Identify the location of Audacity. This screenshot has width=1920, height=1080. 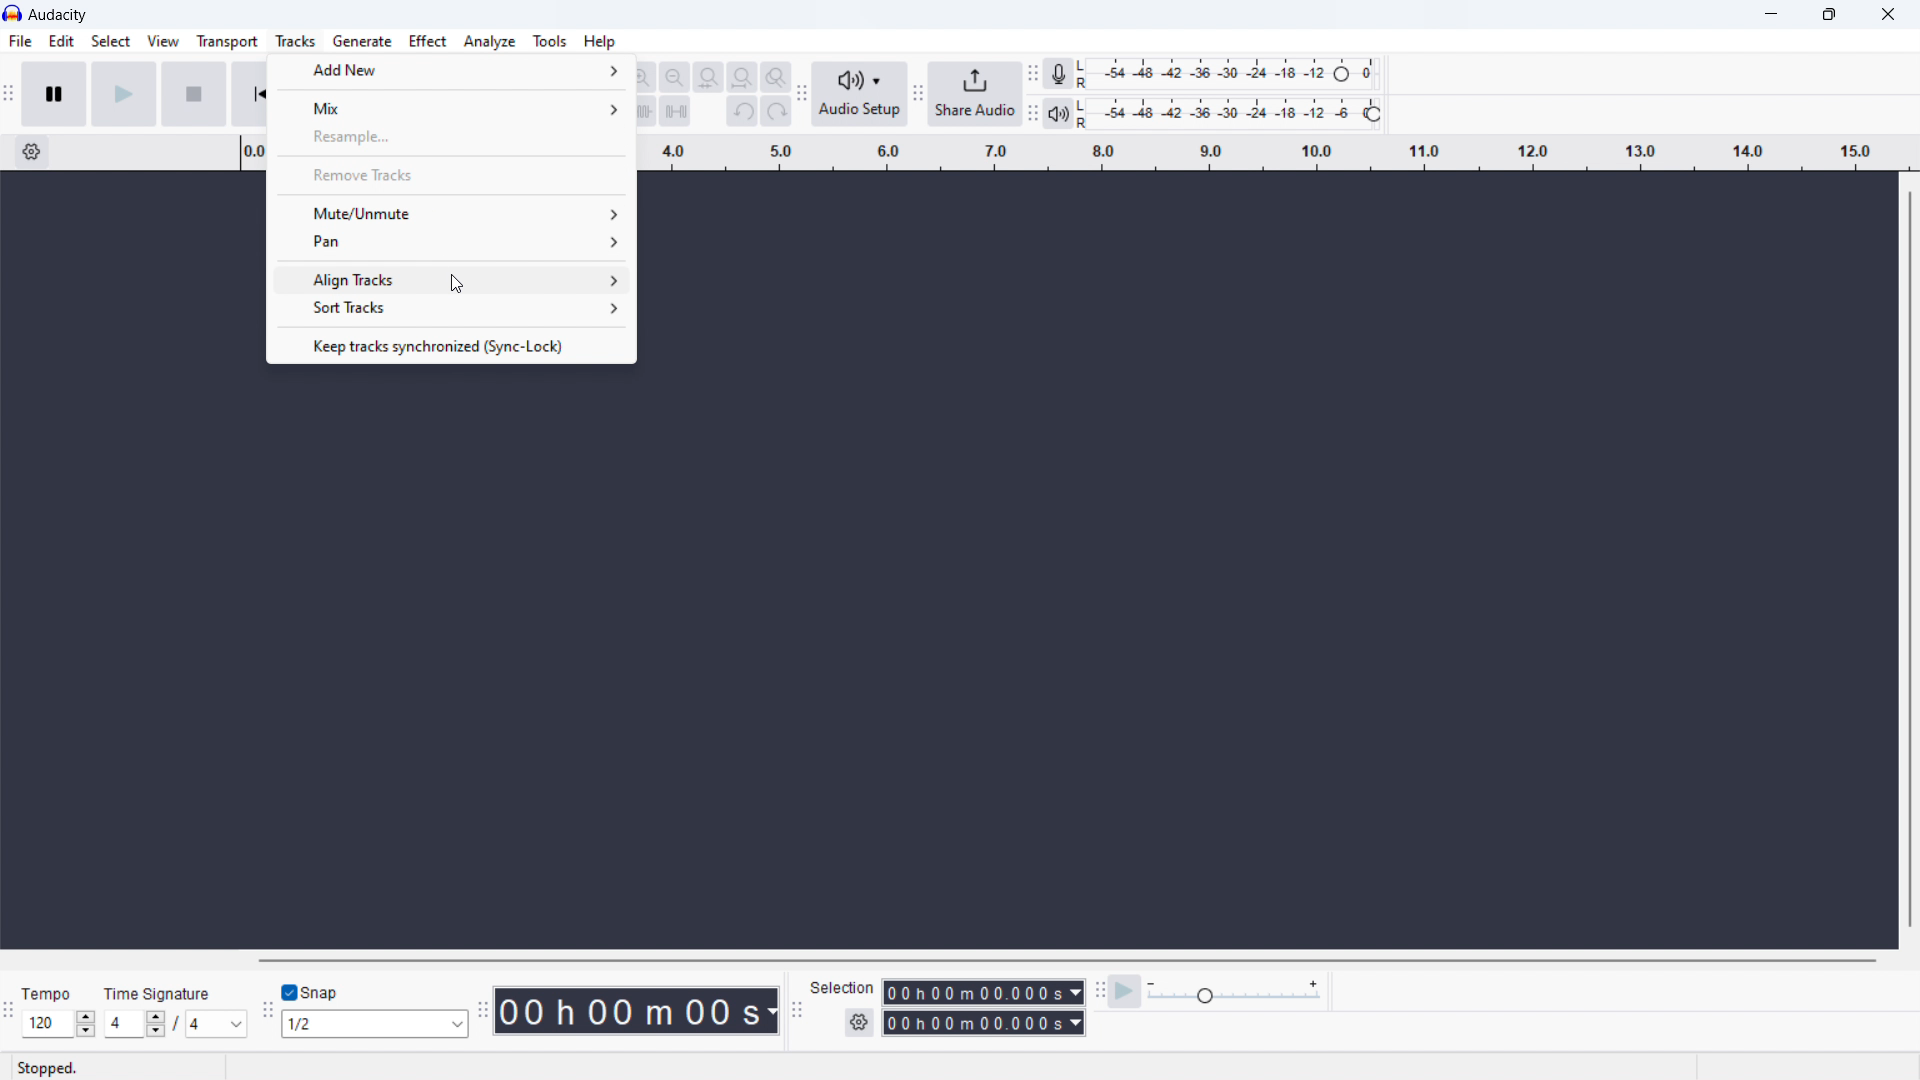
(59, 14).